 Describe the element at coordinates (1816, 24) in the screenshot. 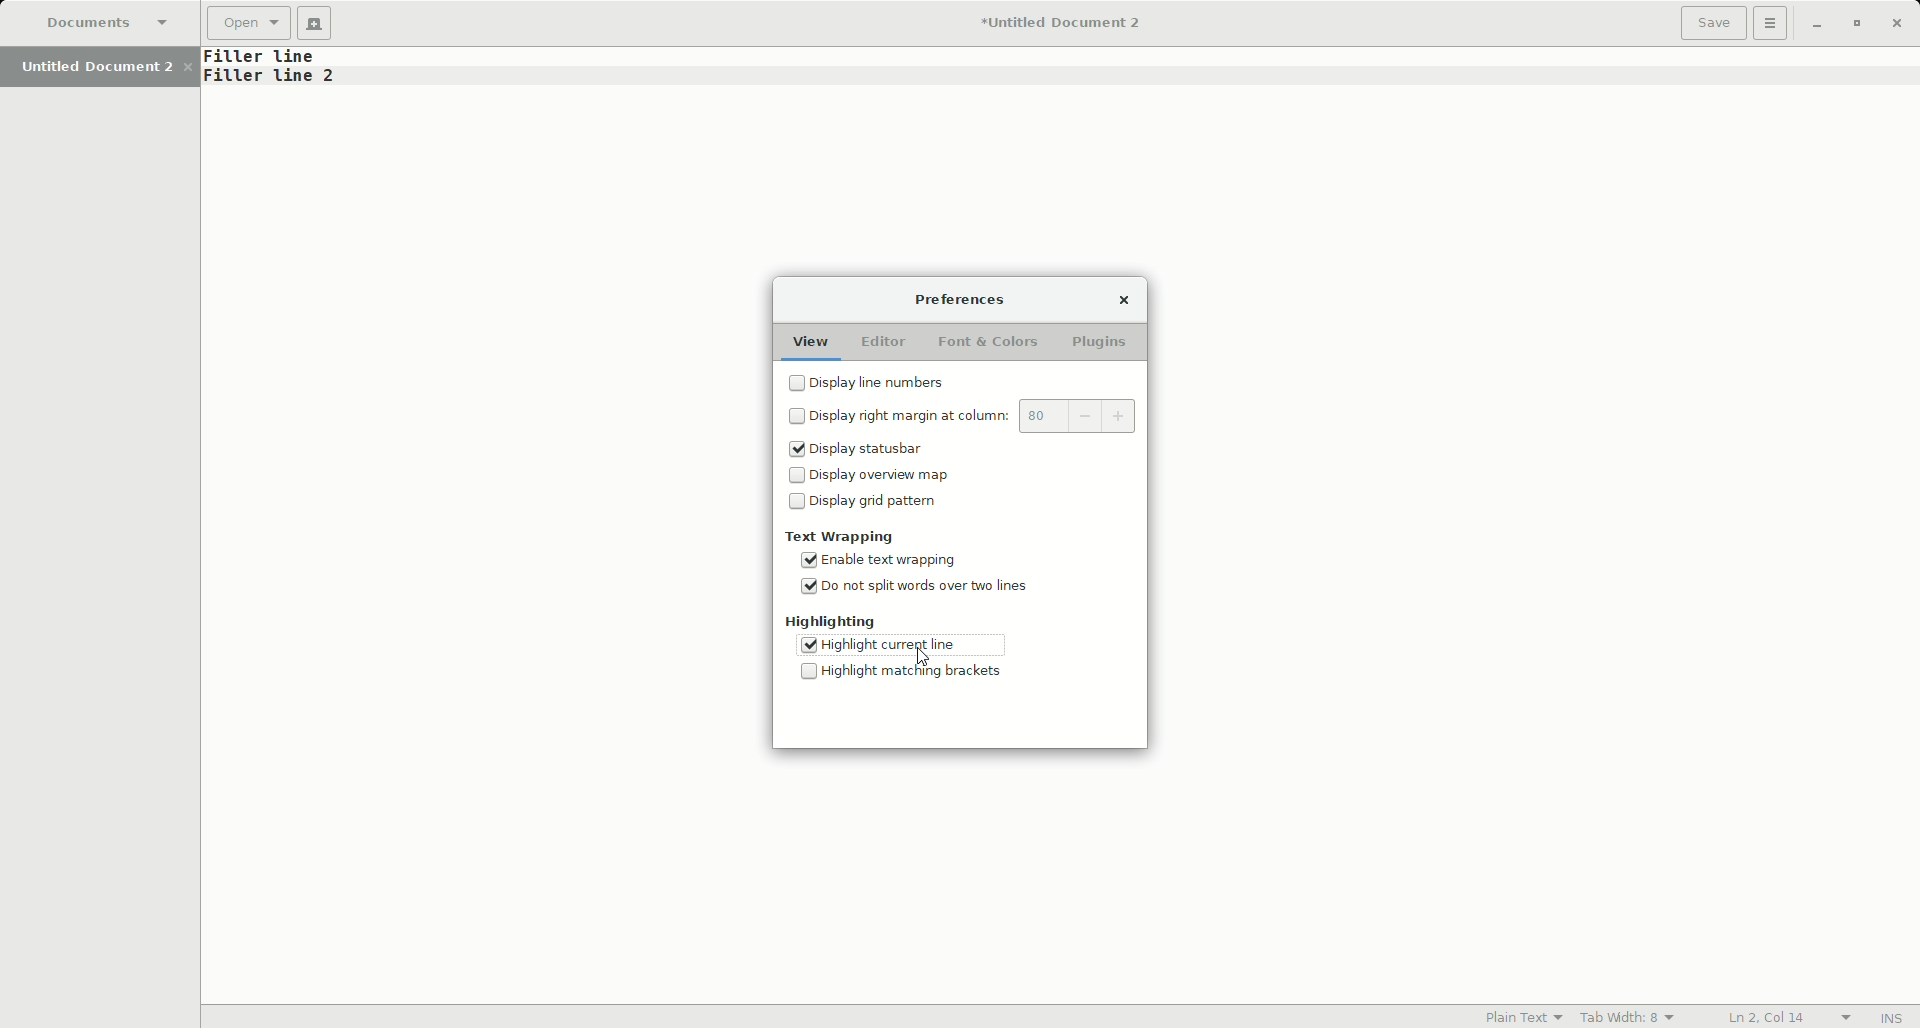

I see `Minimize` at that location.